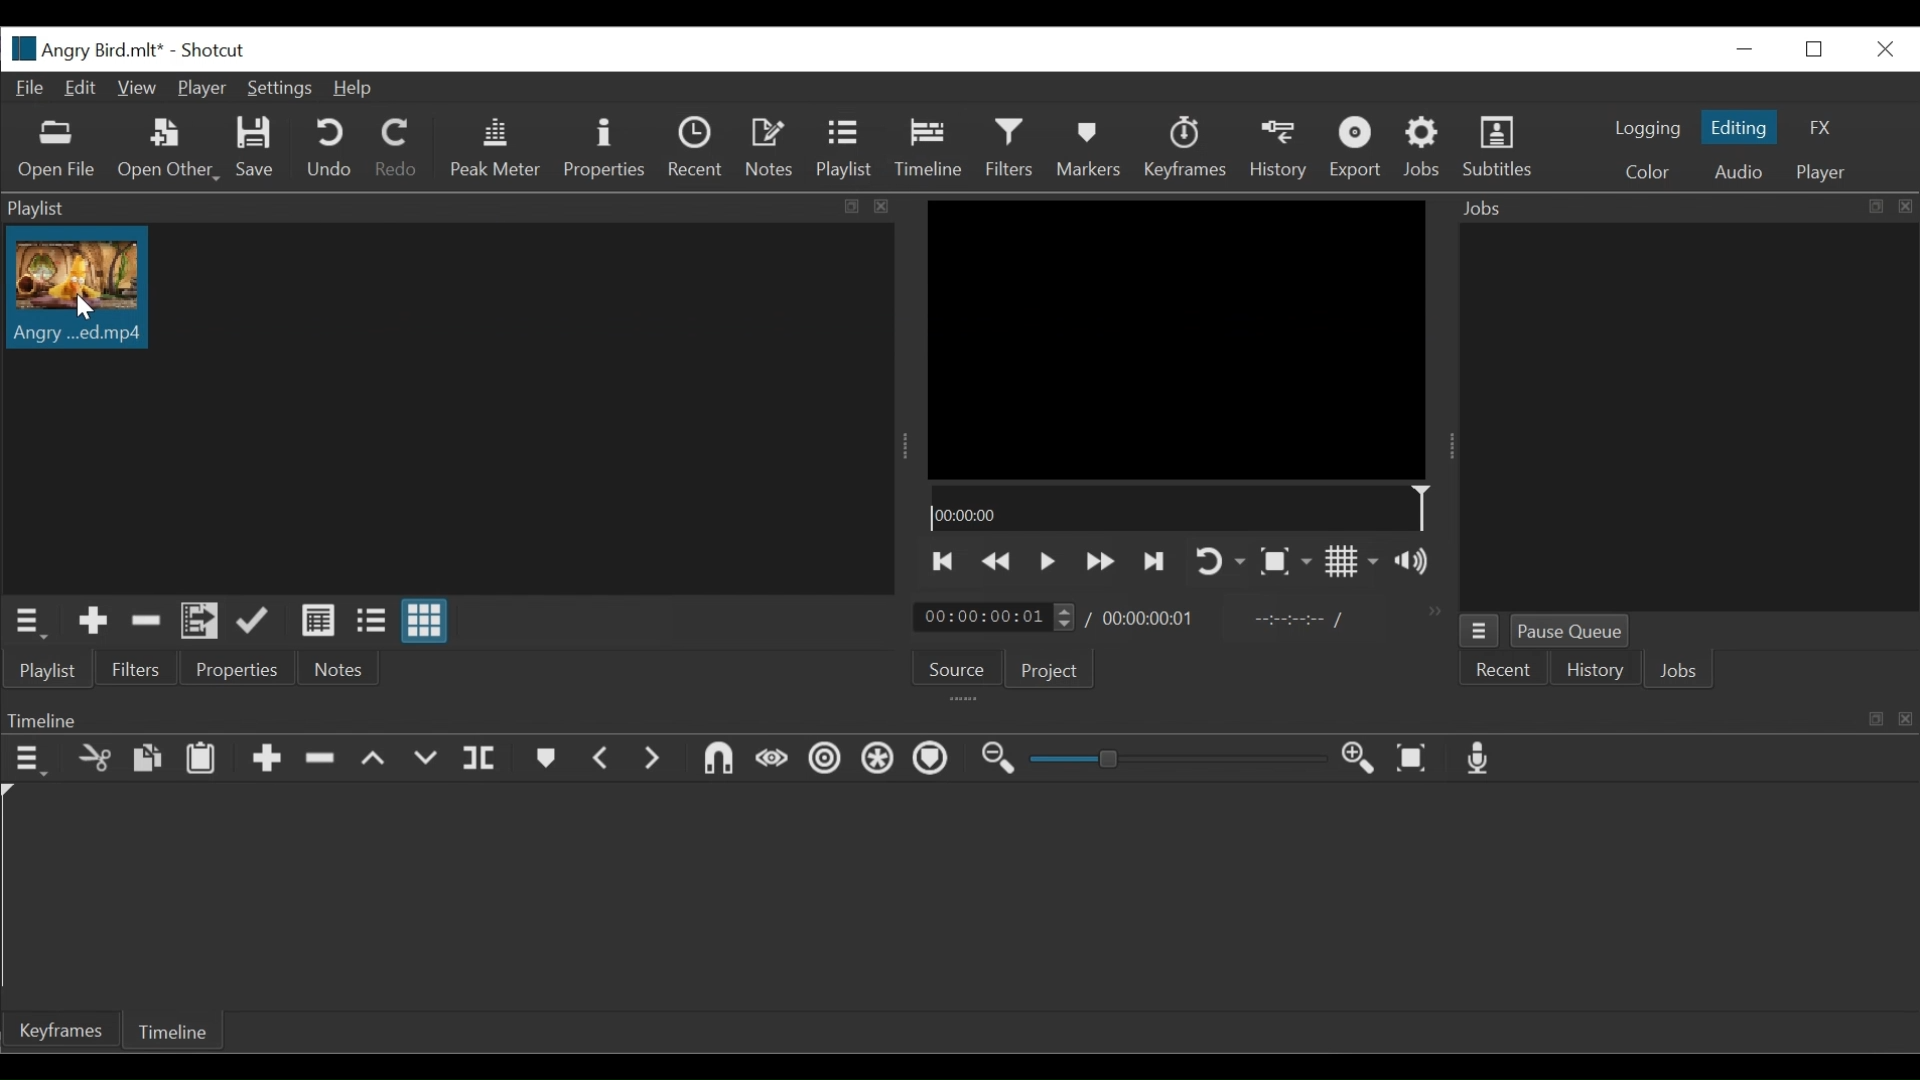 Image resolution: width=1920 pixels, height=1080 pixels. I want to click on Playlist, so click(843, 150).